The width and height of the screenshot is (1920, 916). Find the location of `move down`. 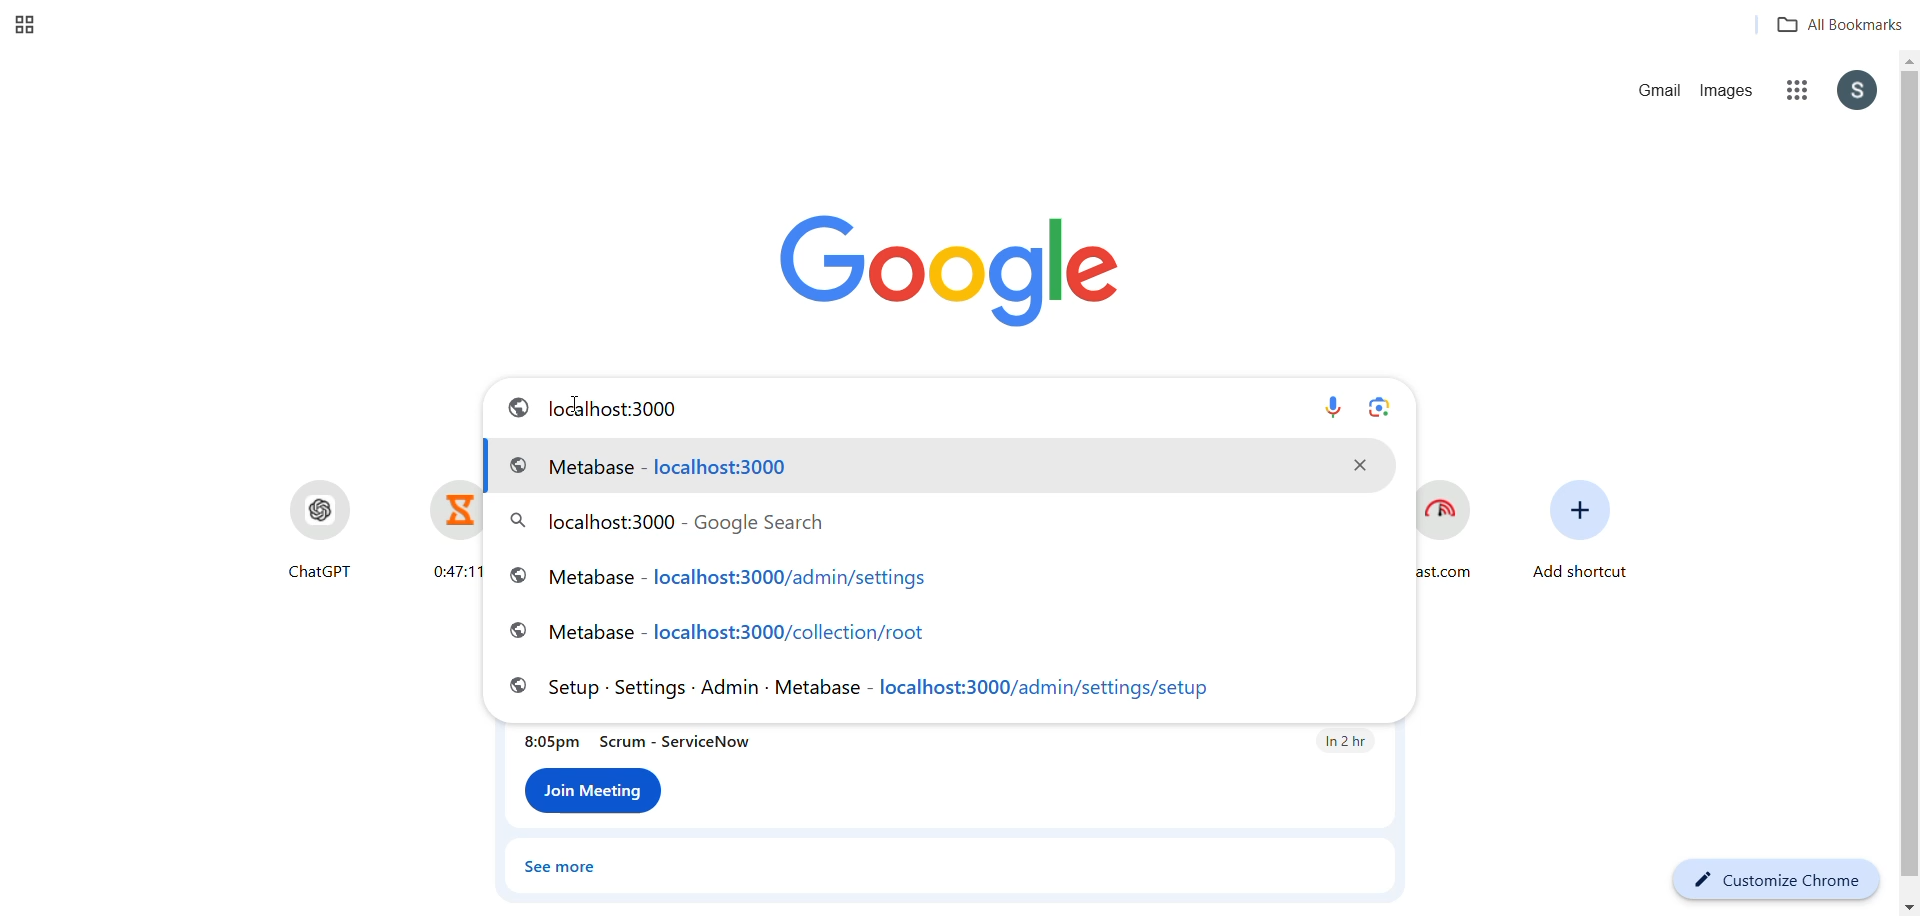

move down is located at coordinates (1906, 906).